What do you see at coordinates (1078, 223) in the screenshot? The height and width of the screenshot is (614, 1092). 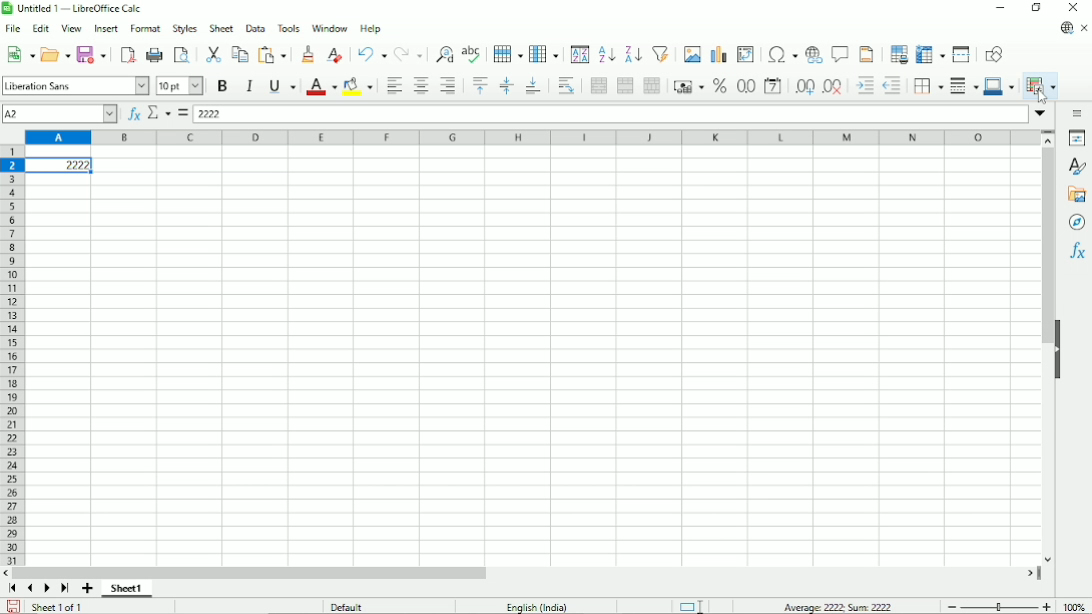 I see `Navigator` at bounding box center [1078, 223].